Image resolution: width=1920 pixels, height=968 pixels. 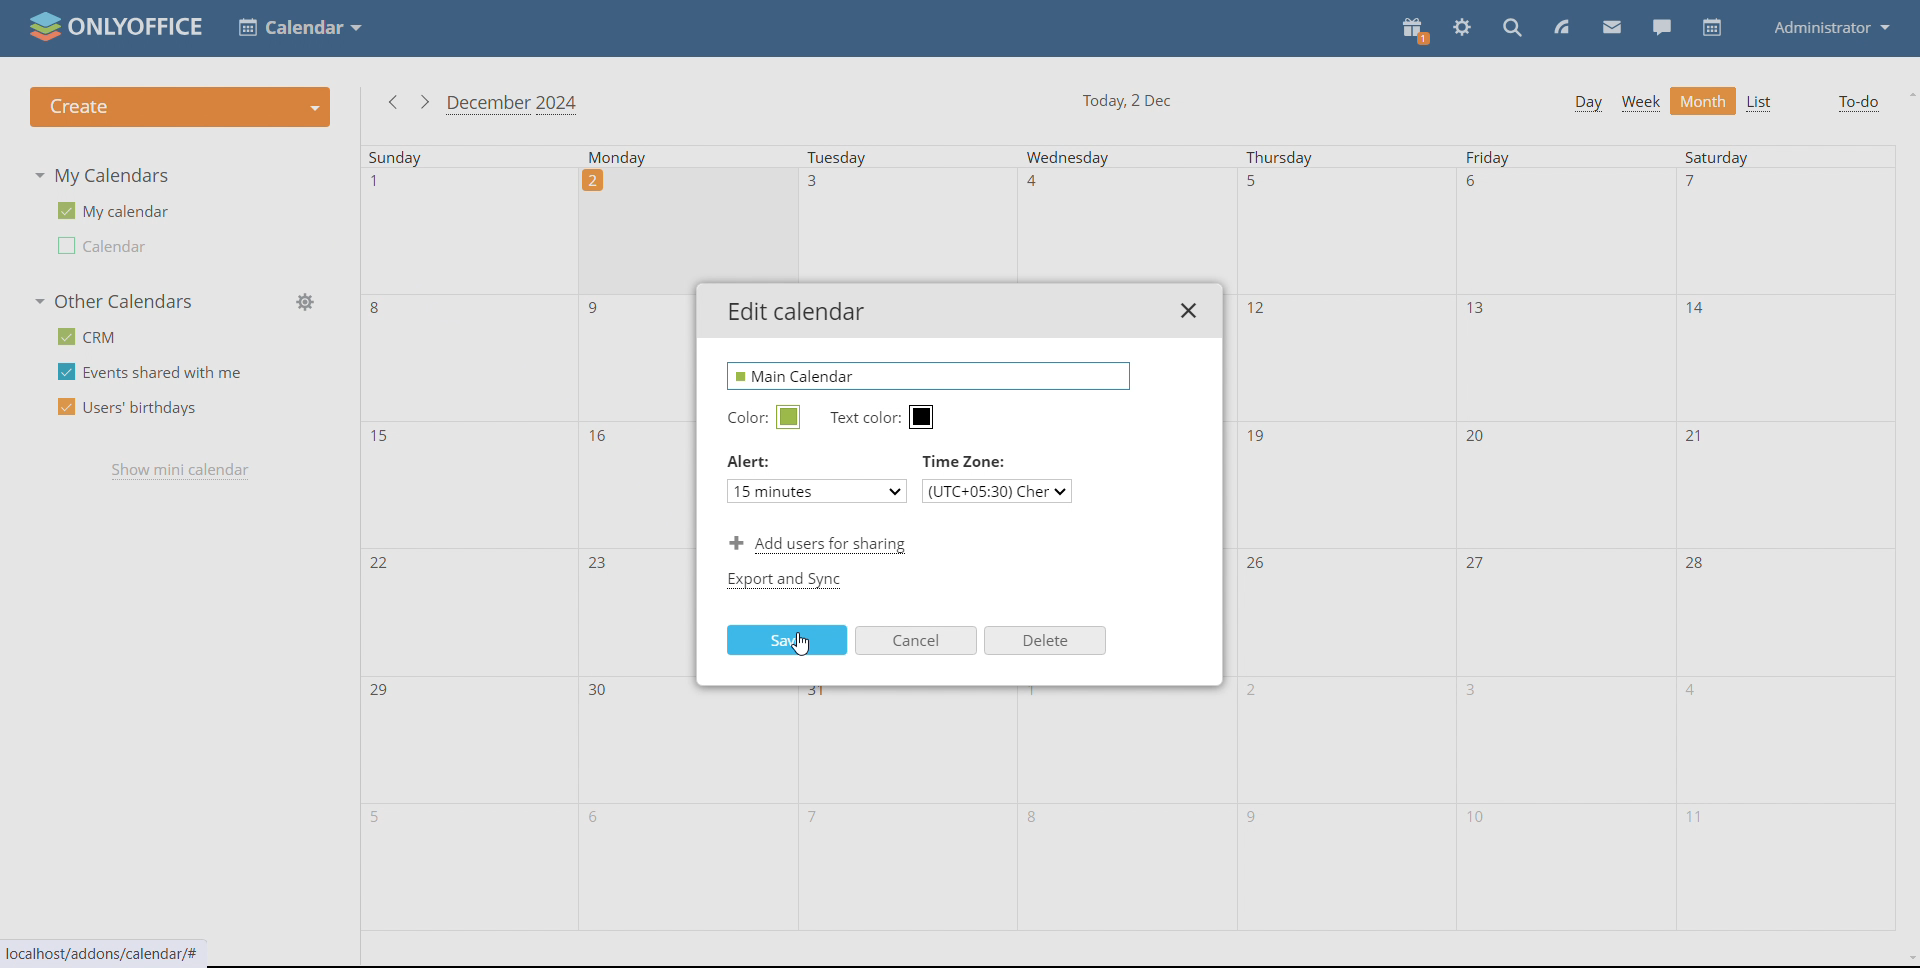 What do you see at coordinates (1122, 810) in the screenshot?
I see `wednesday` at bounding box center [1122, 810].